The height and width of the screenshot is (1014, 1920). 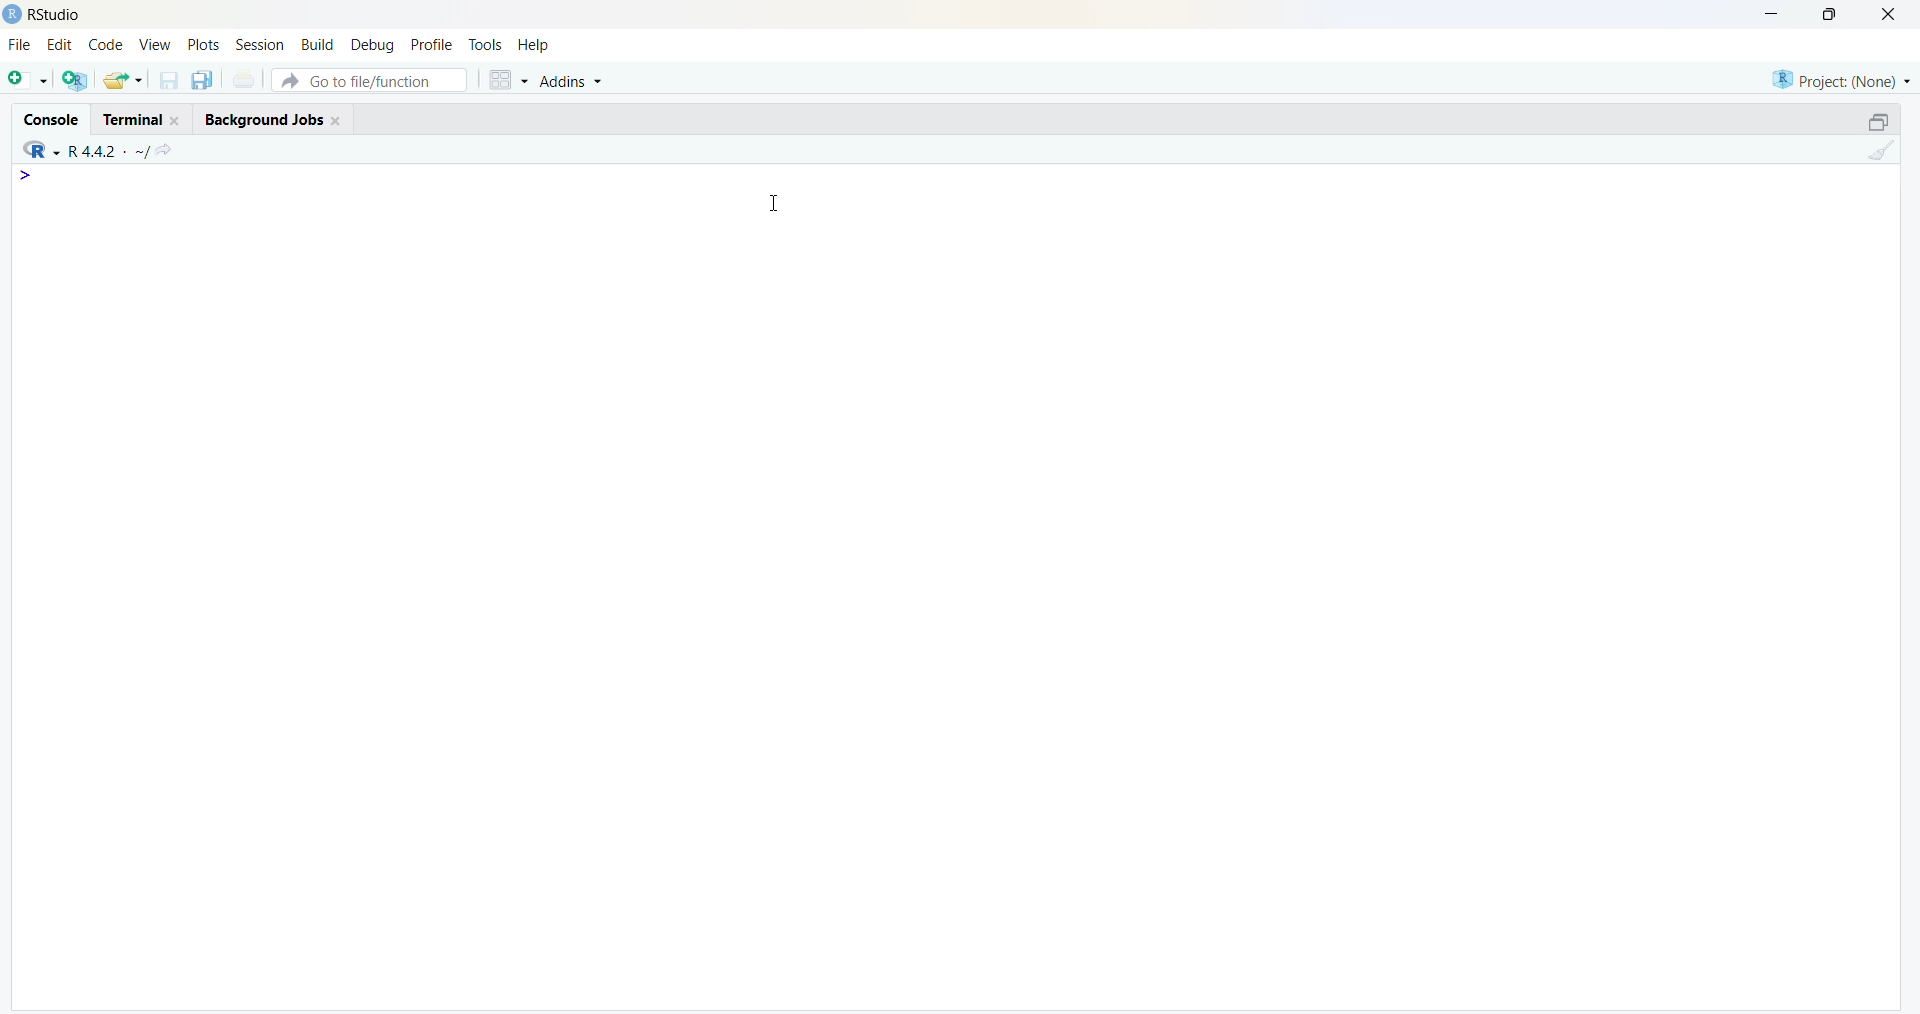 What do you see at coordinates (262, 120) in the screenshot?
I see `Background jobs` at bounding box center [262, 120].